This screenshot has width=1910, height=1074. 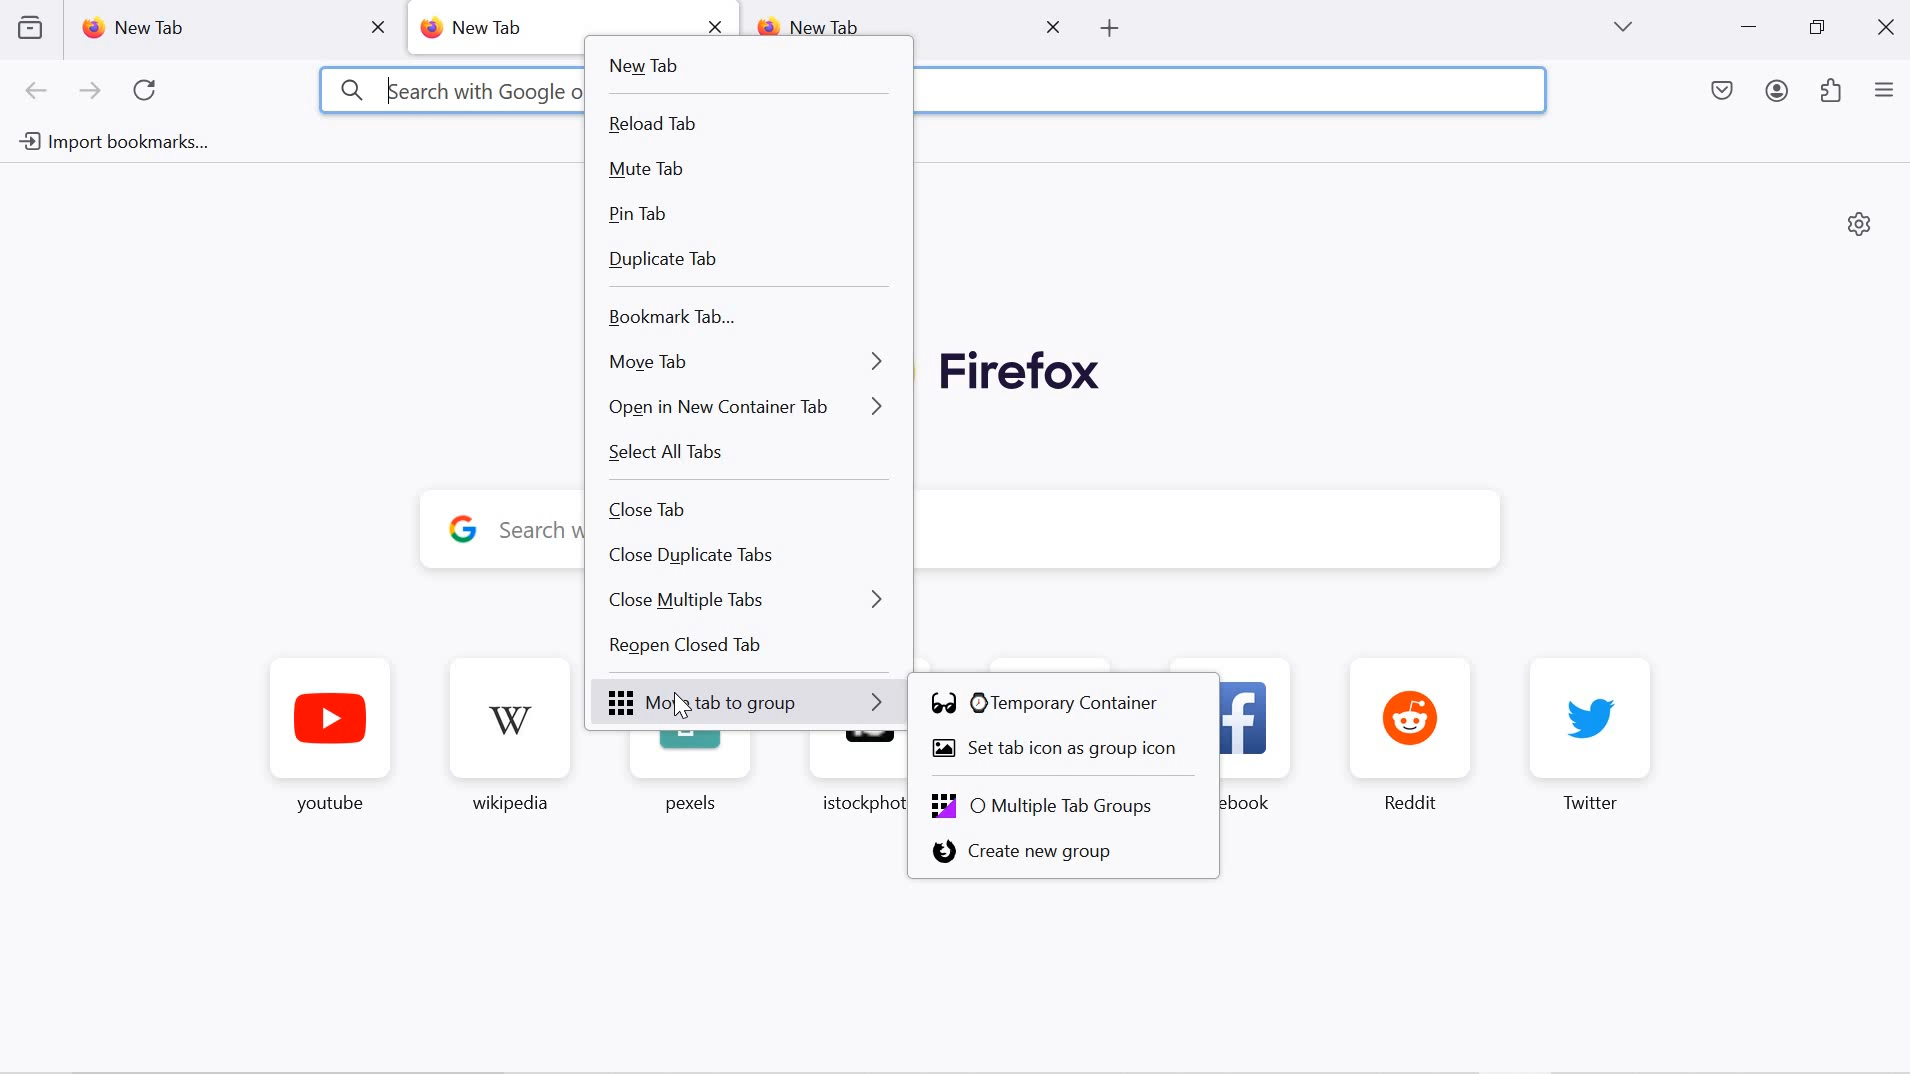 What do you see at coordinates (535, 527) in the screenshot?
I see `y Search with Google or enter address` at bounding box center [535, 527].